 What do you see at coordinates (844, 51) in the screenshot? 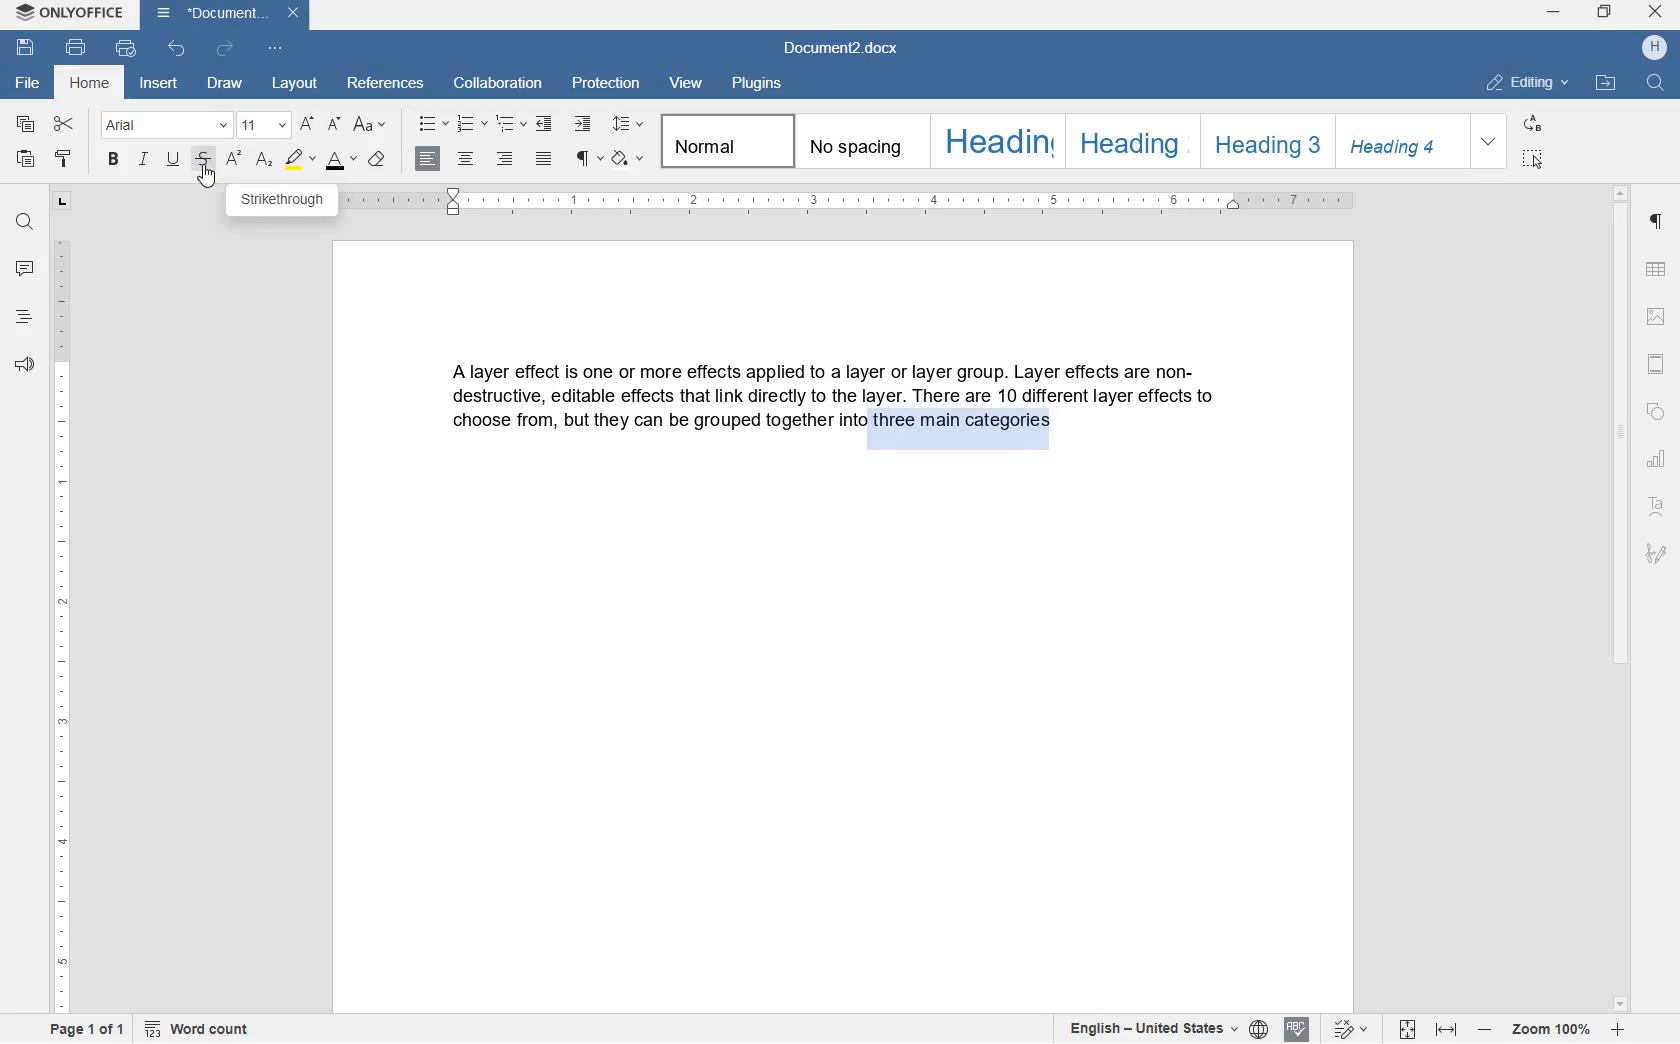
I see `document2.docx` at bounding box center [844, 51].